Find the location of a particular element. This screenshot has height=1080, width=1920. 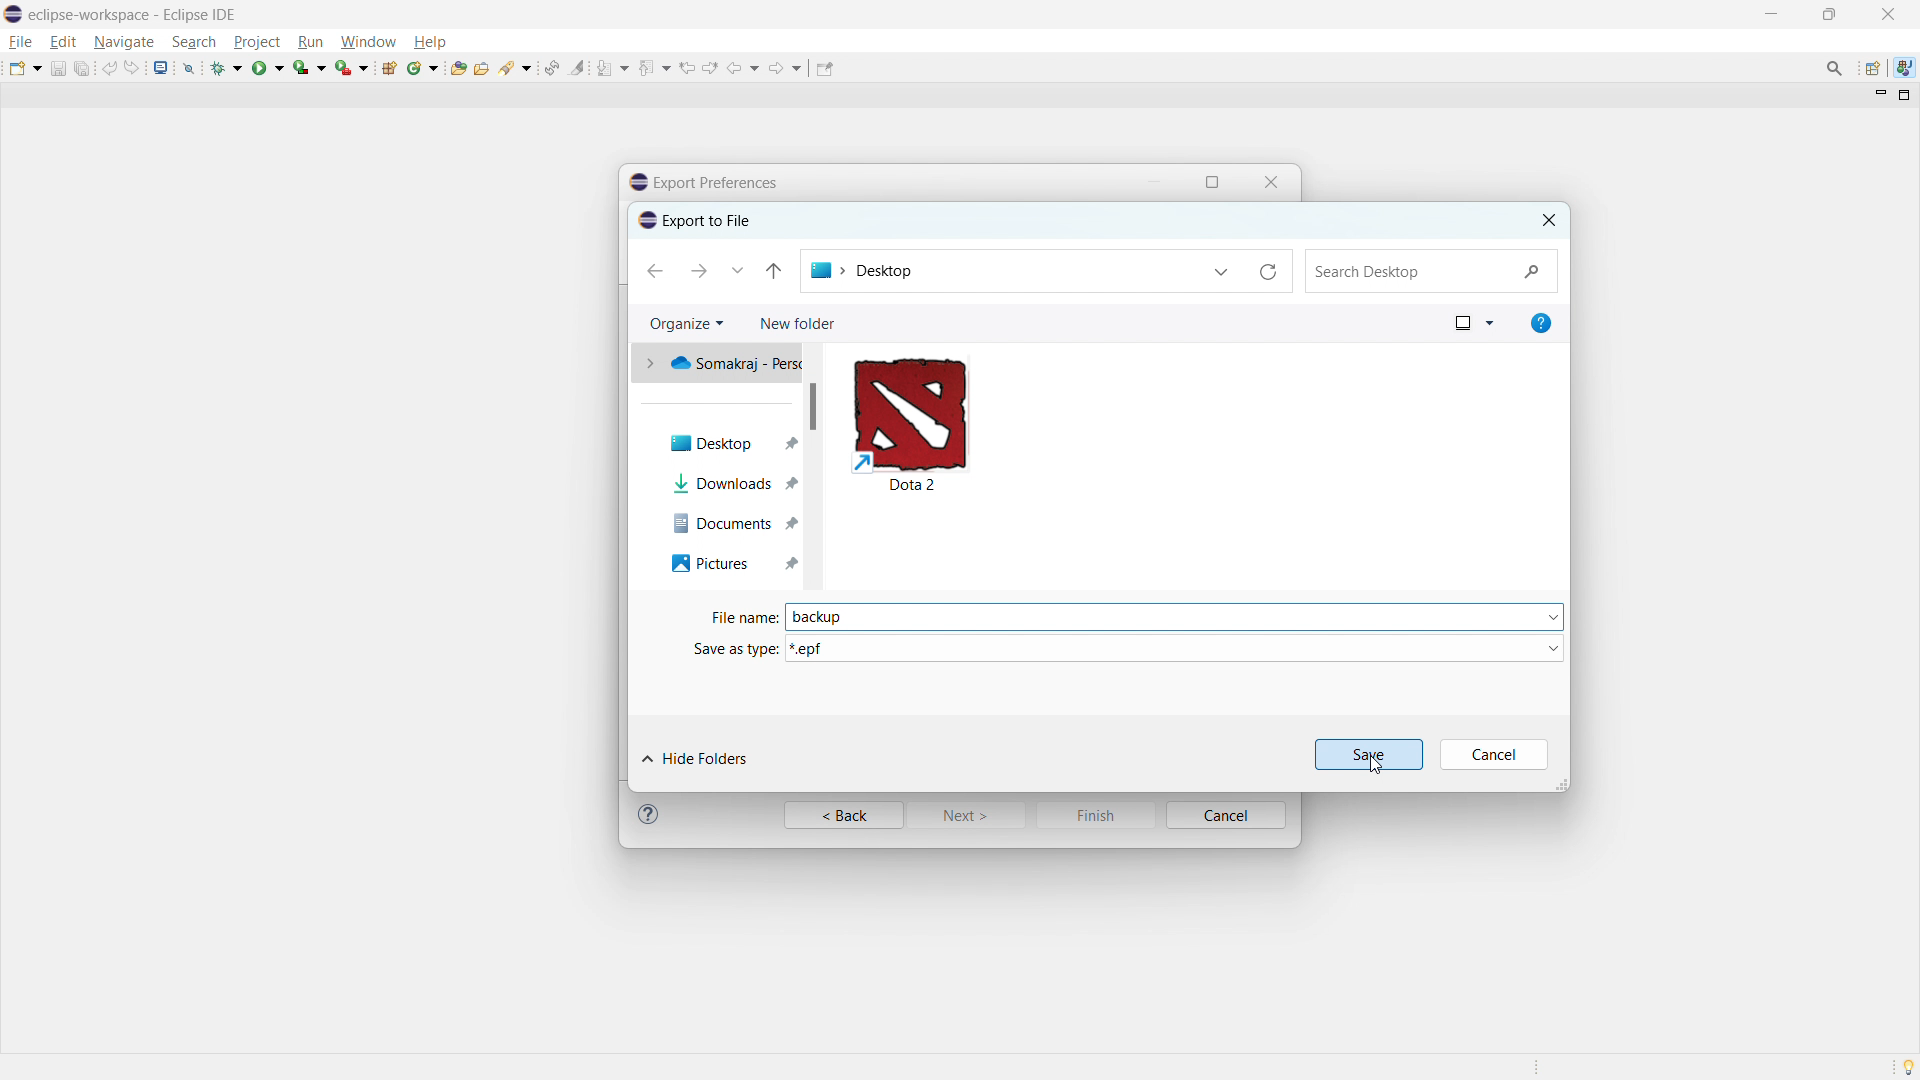

pin editor is located at coordinates (823, 68).